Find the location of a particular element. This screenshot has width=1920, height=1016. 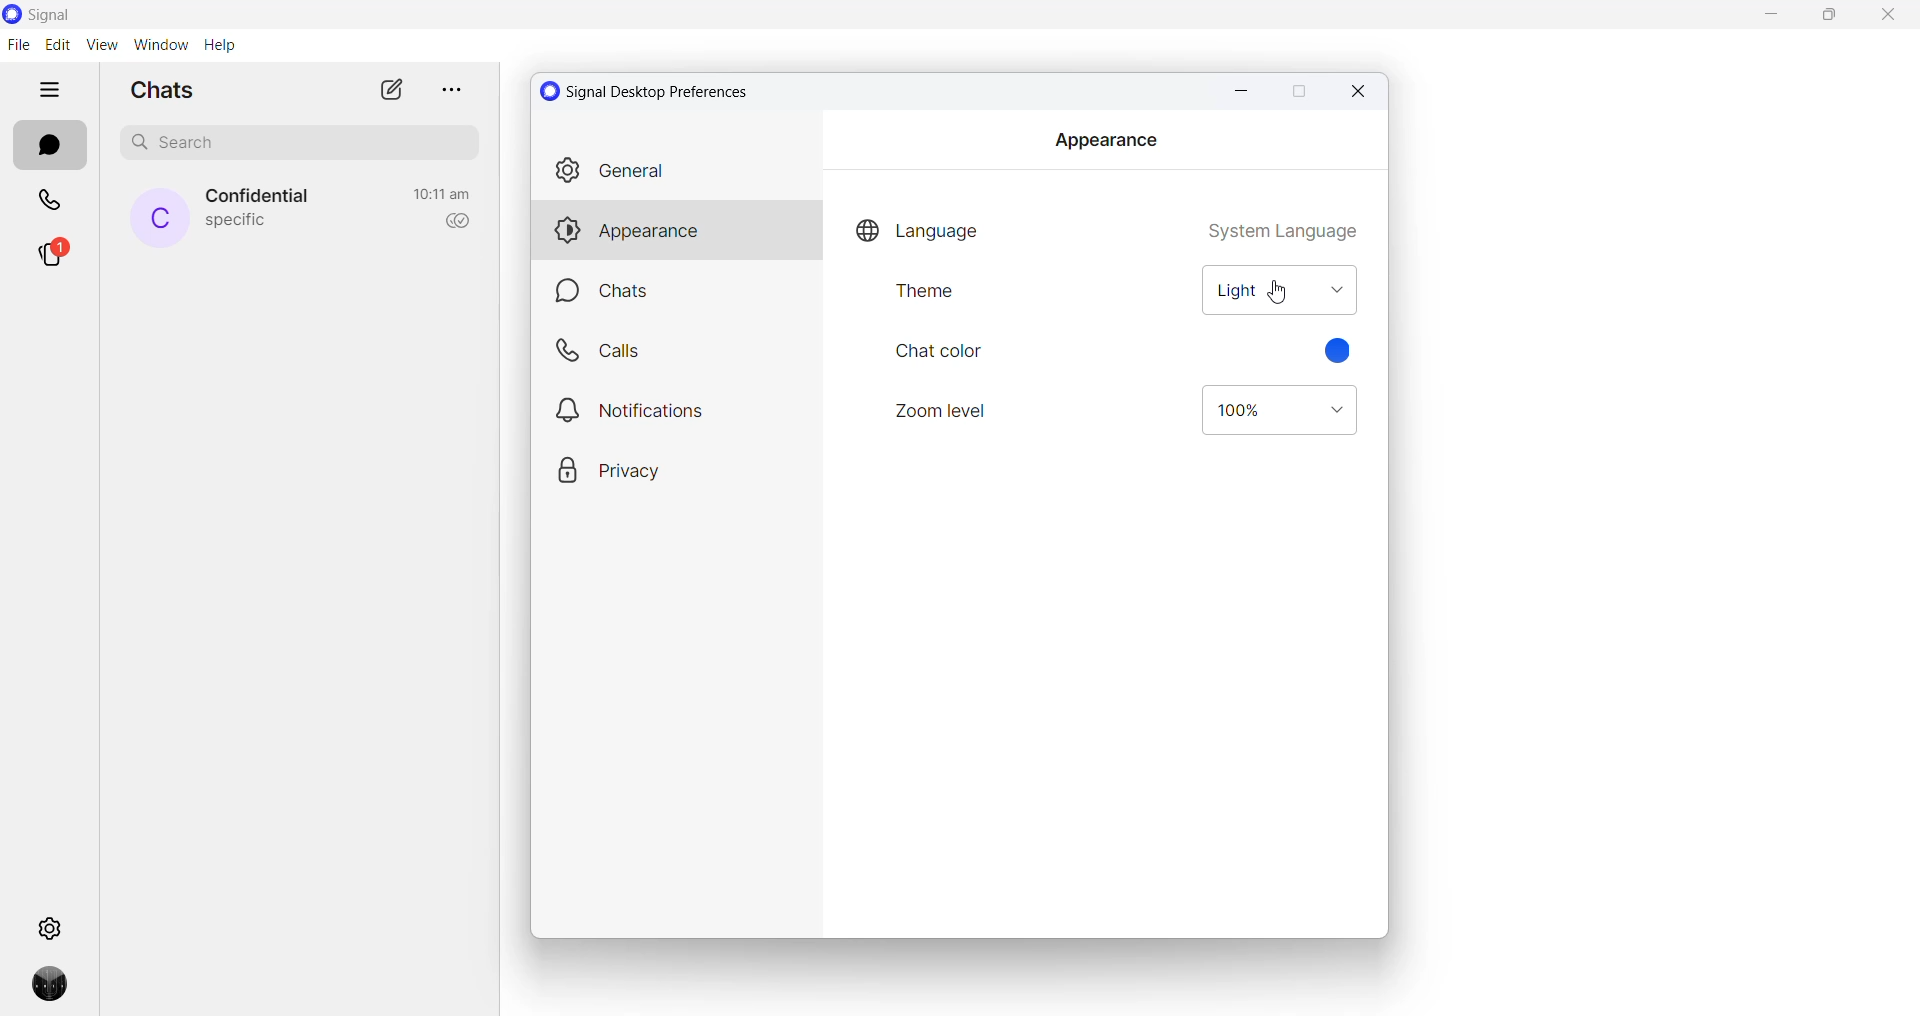

 is located at coordinates (675, 409).